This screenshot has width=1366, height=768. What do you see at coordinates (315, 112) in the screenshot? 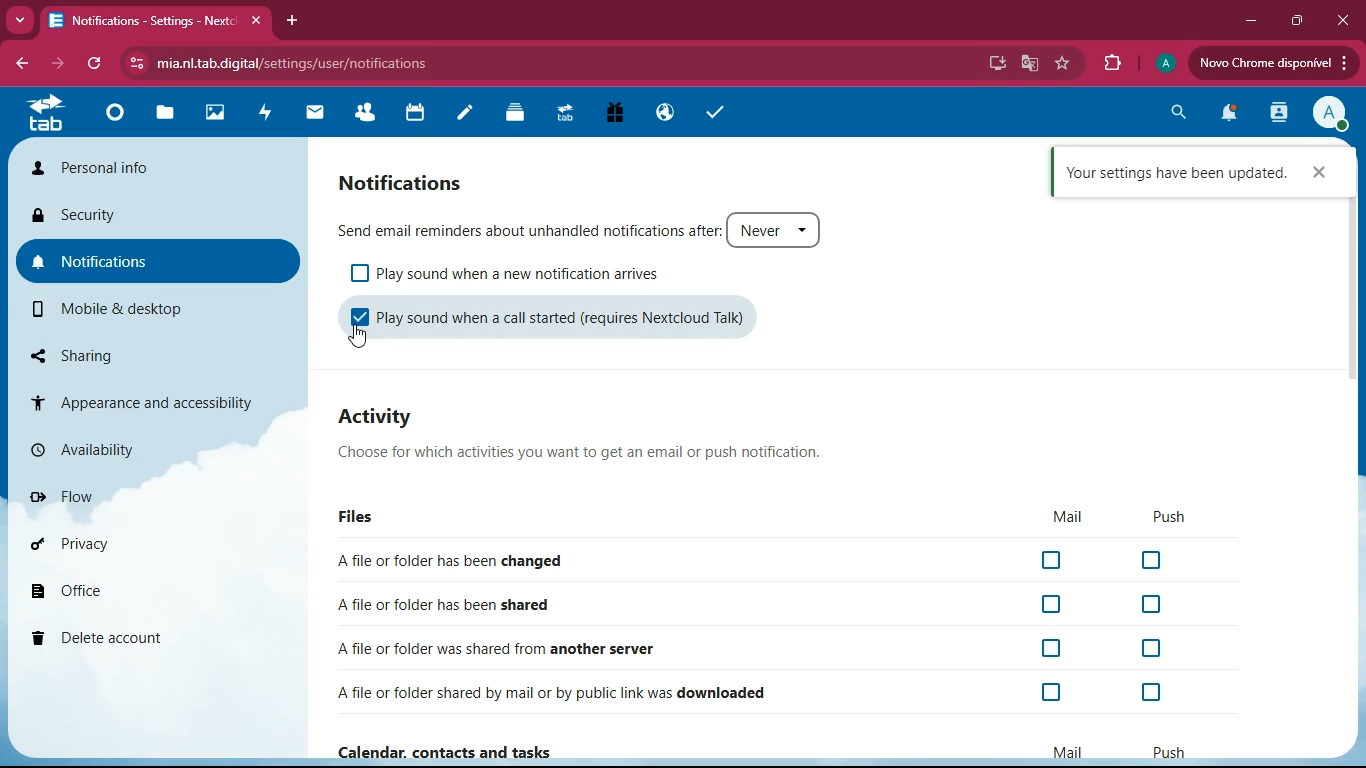
I see `mail` at bounding box center [315, 112].